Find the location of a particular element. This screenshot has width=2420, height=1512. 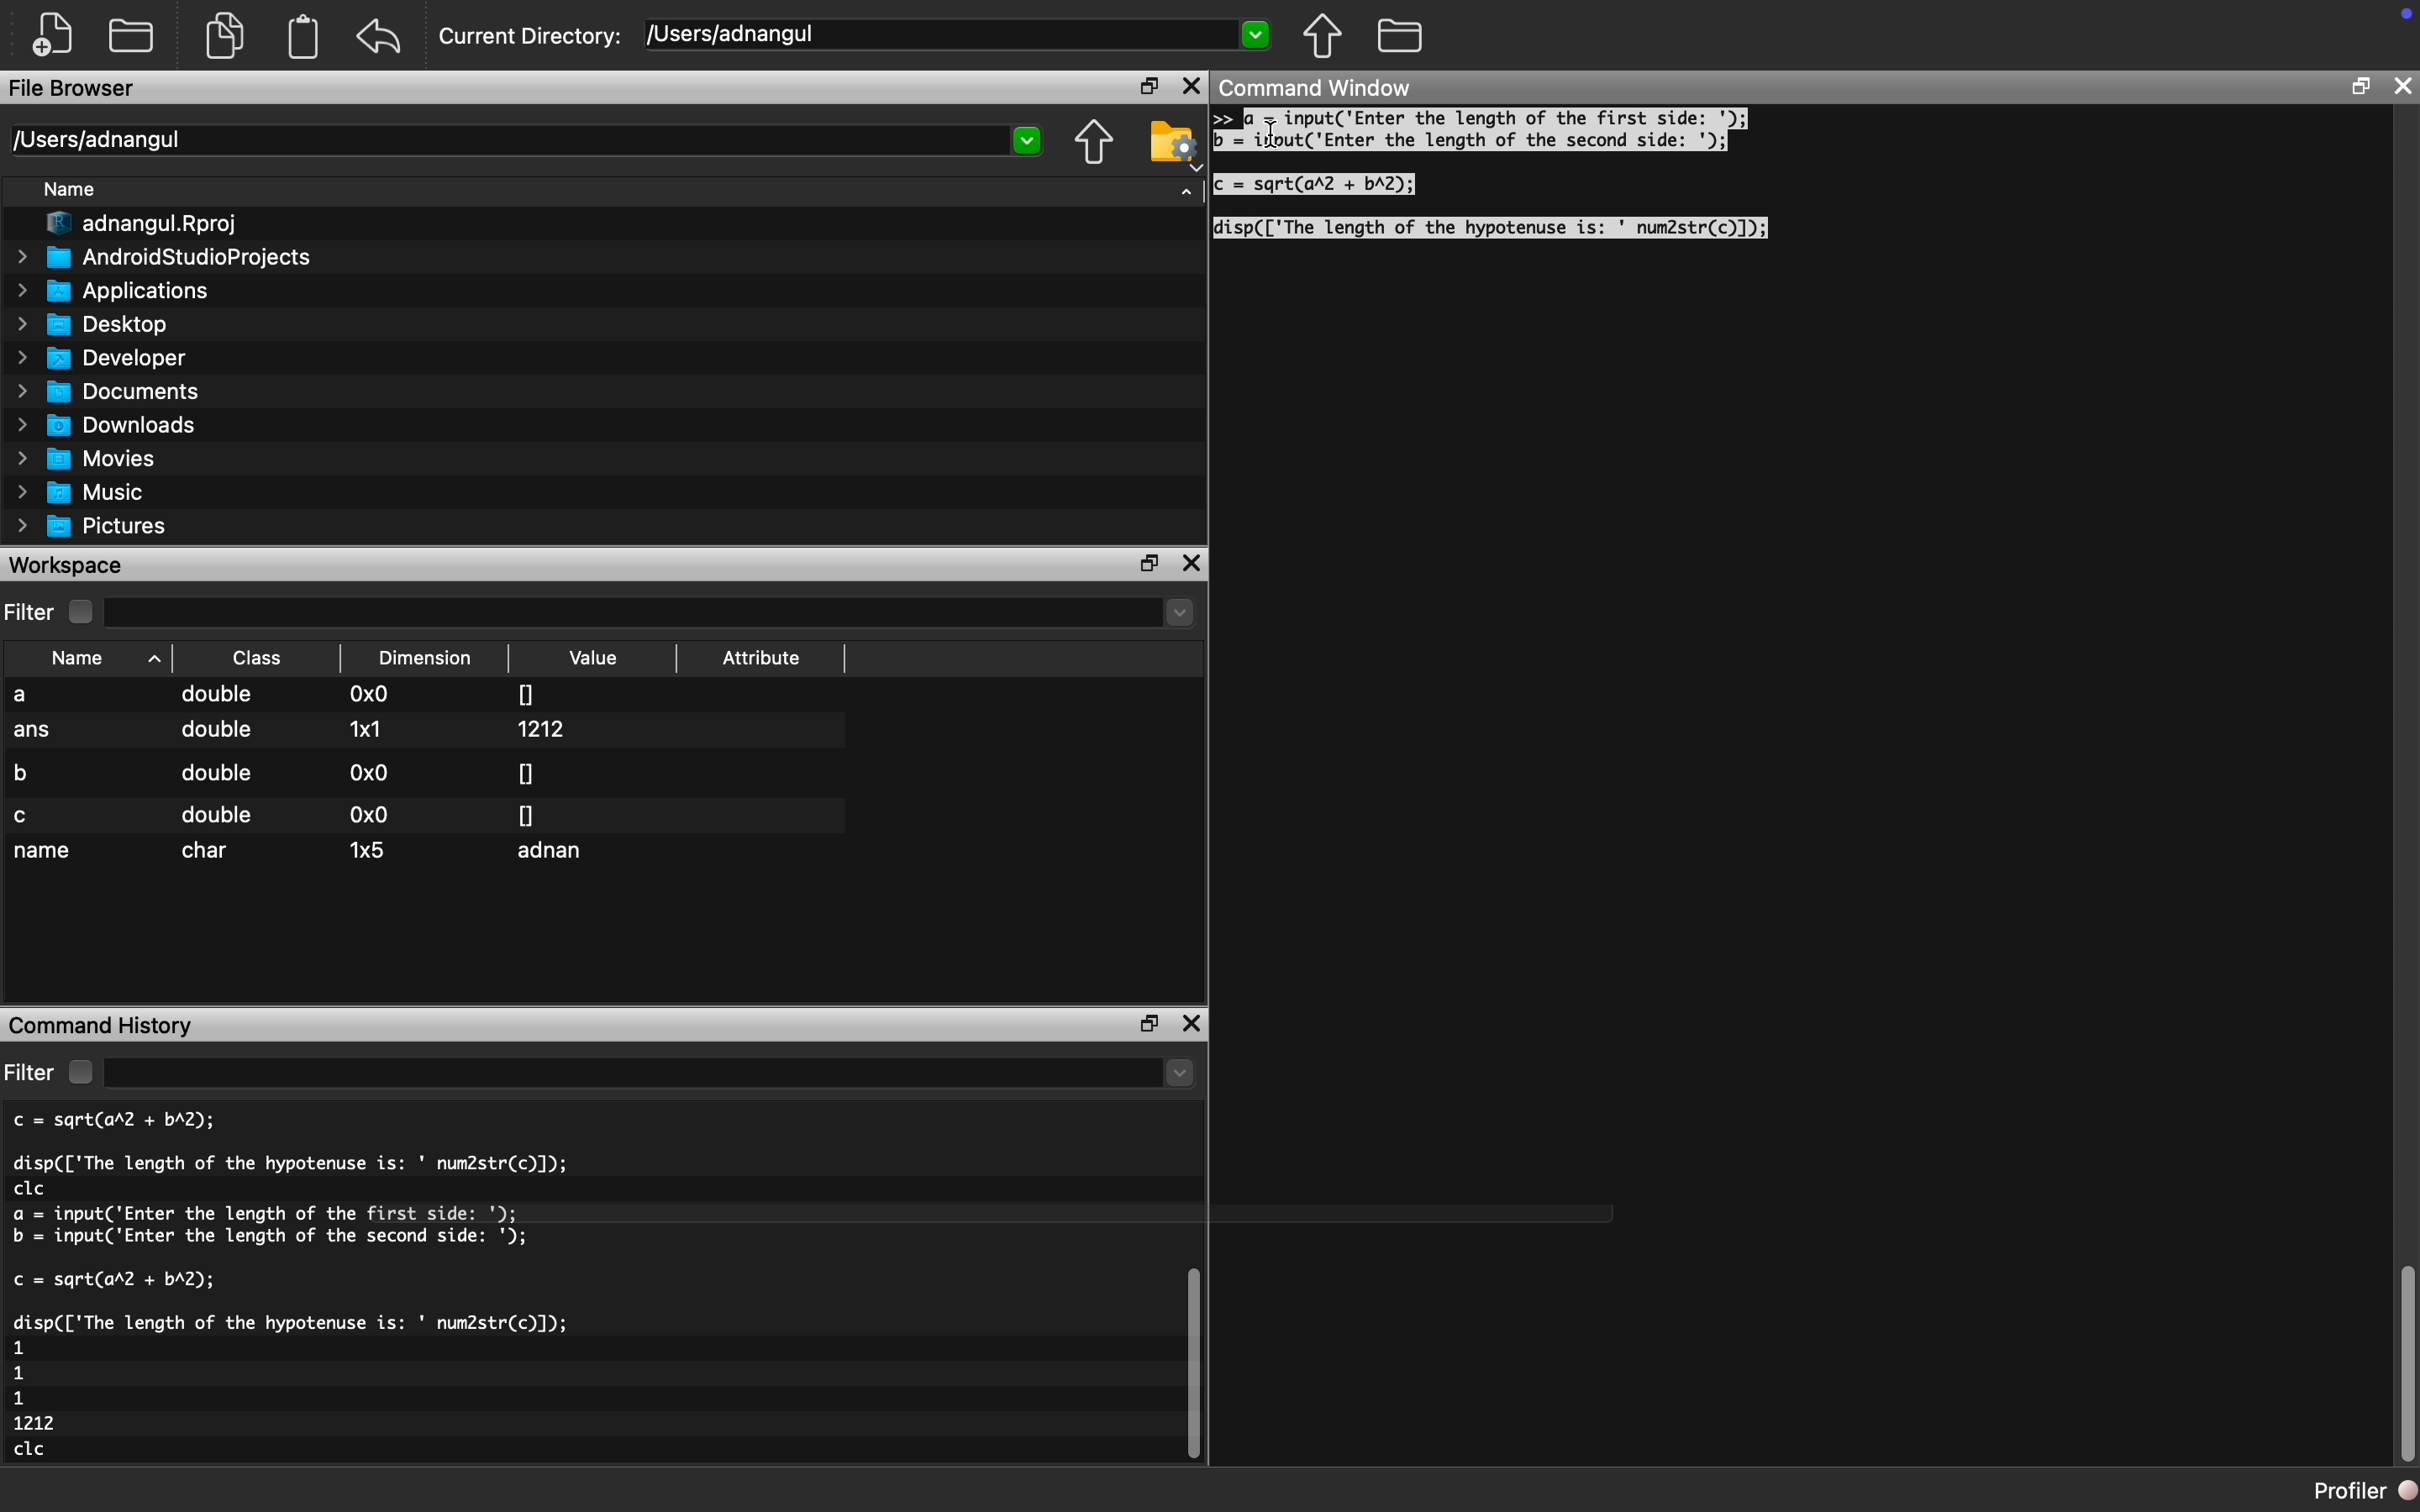

checkbox is located at coordinates (79, 1072).